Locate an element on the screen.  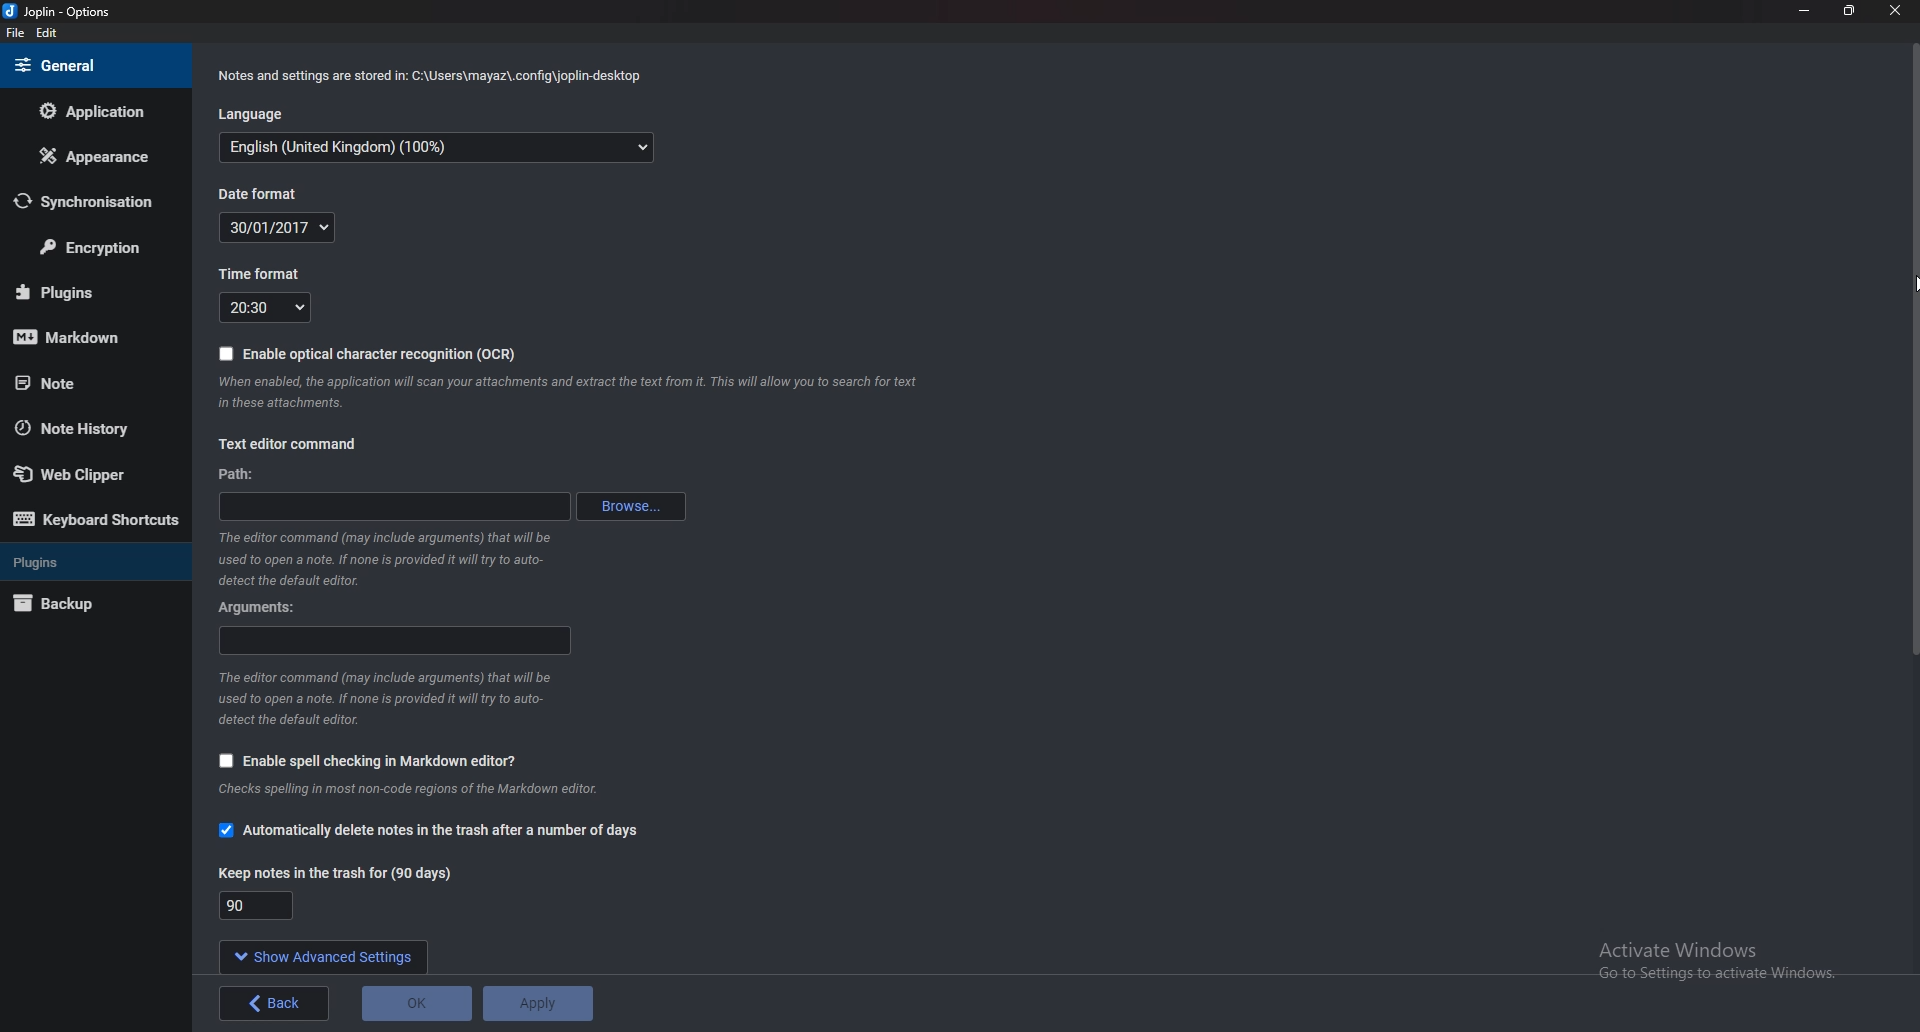
info on notes and settings is located at coordinates (428, 78).